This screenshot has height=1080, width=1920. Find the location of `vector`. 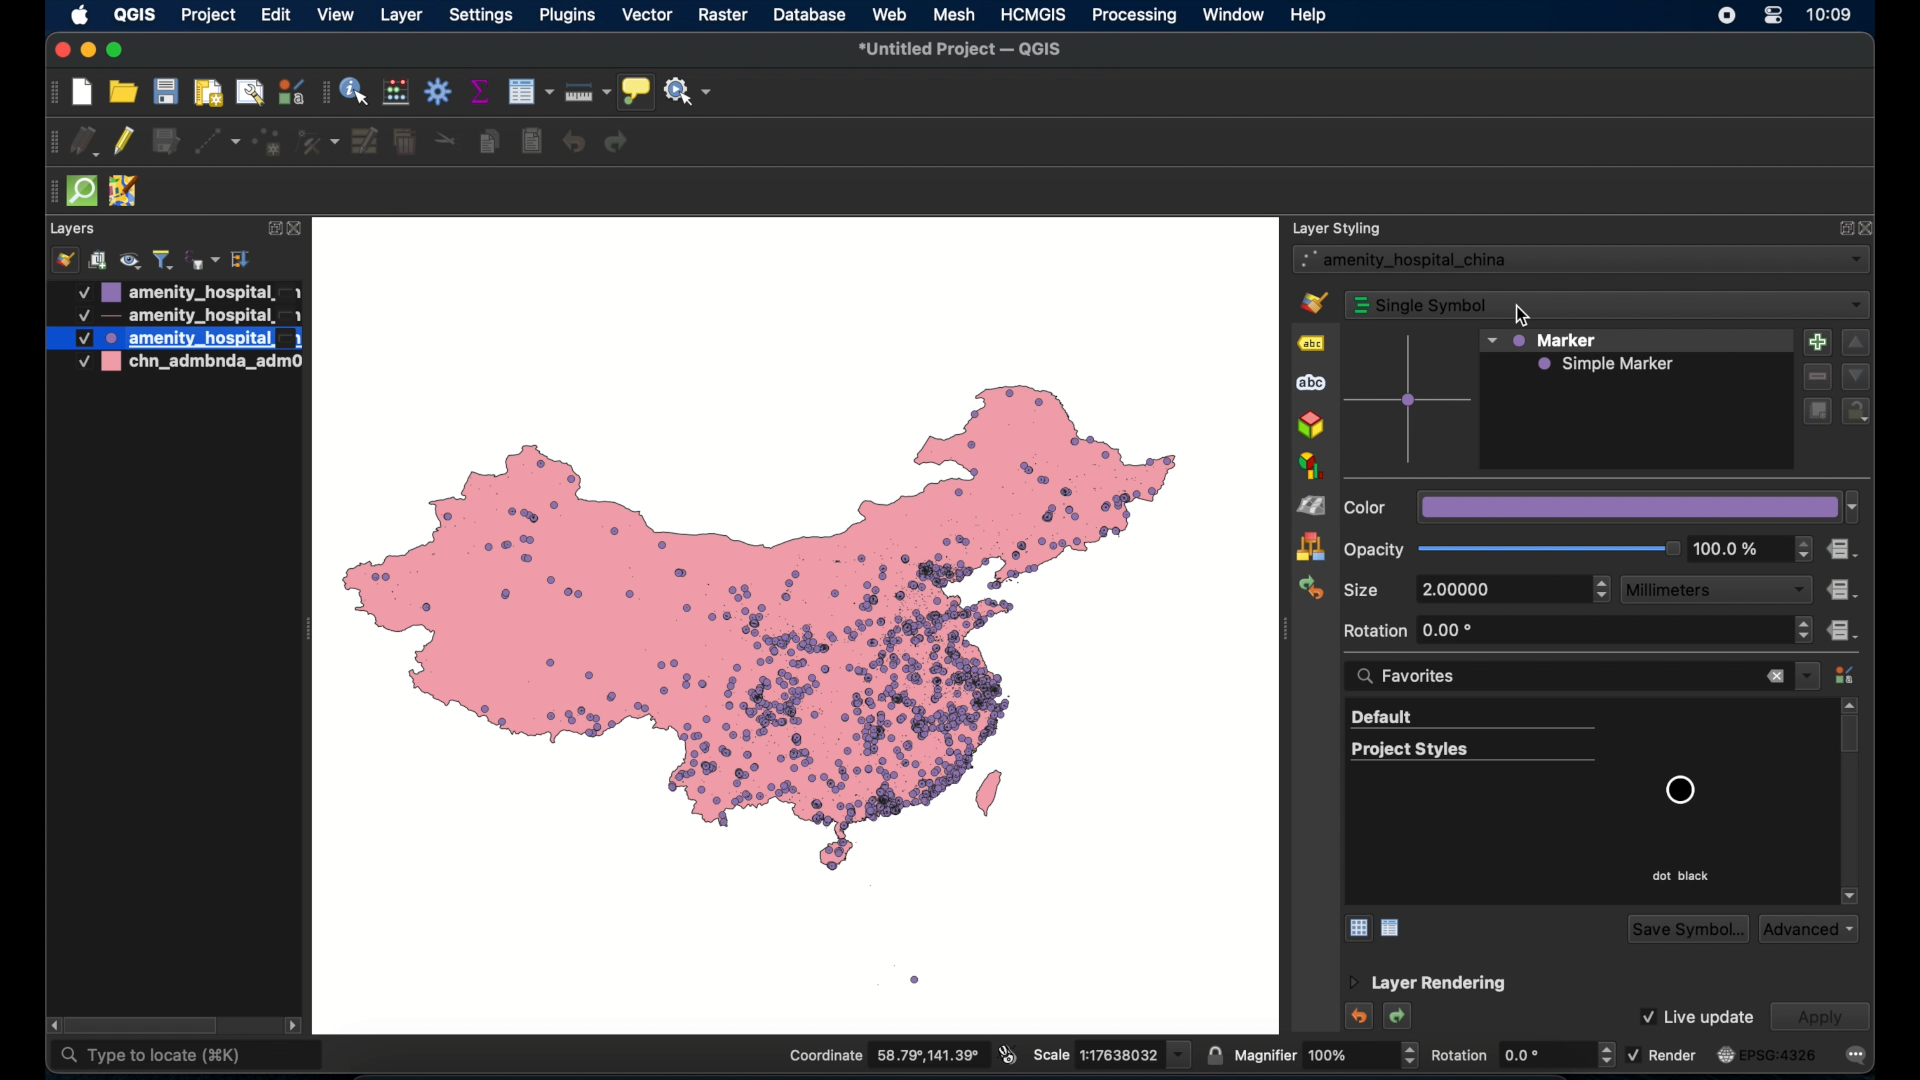

vector is located at coordinates (647, 16).